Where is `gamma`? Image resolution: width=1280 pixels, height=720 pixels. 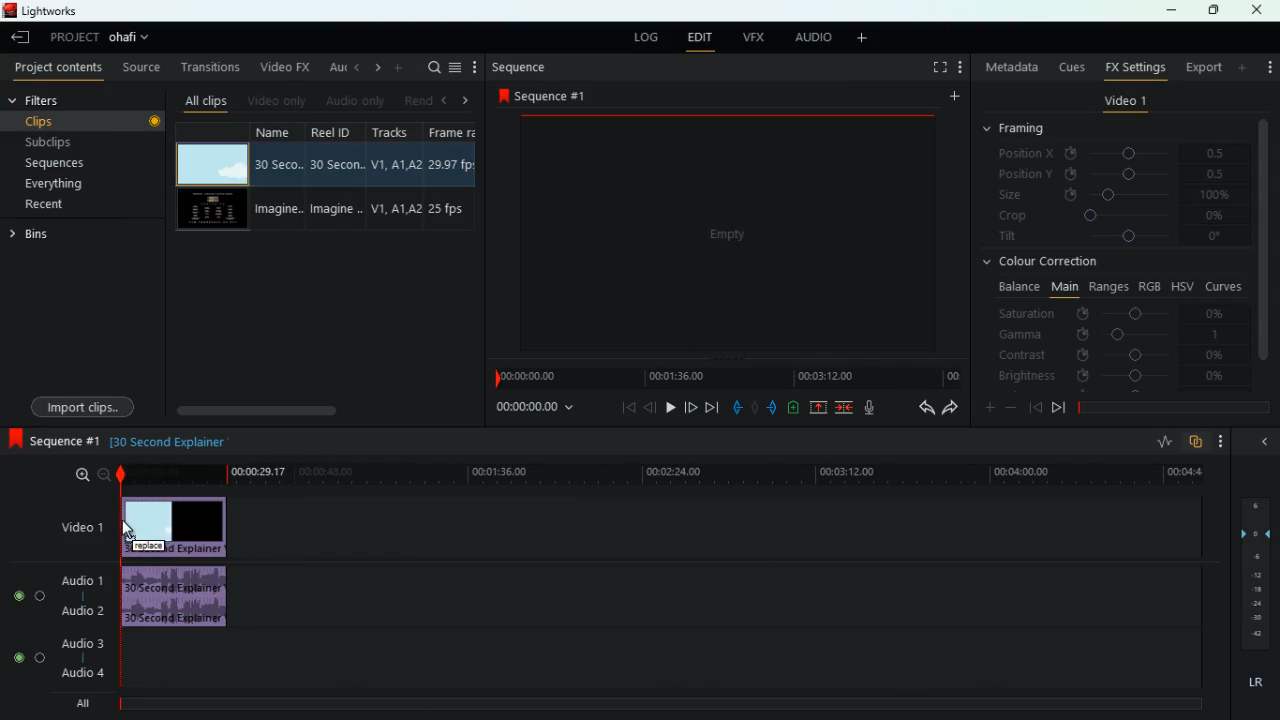
gamma is located at coordinates (1110, 334).